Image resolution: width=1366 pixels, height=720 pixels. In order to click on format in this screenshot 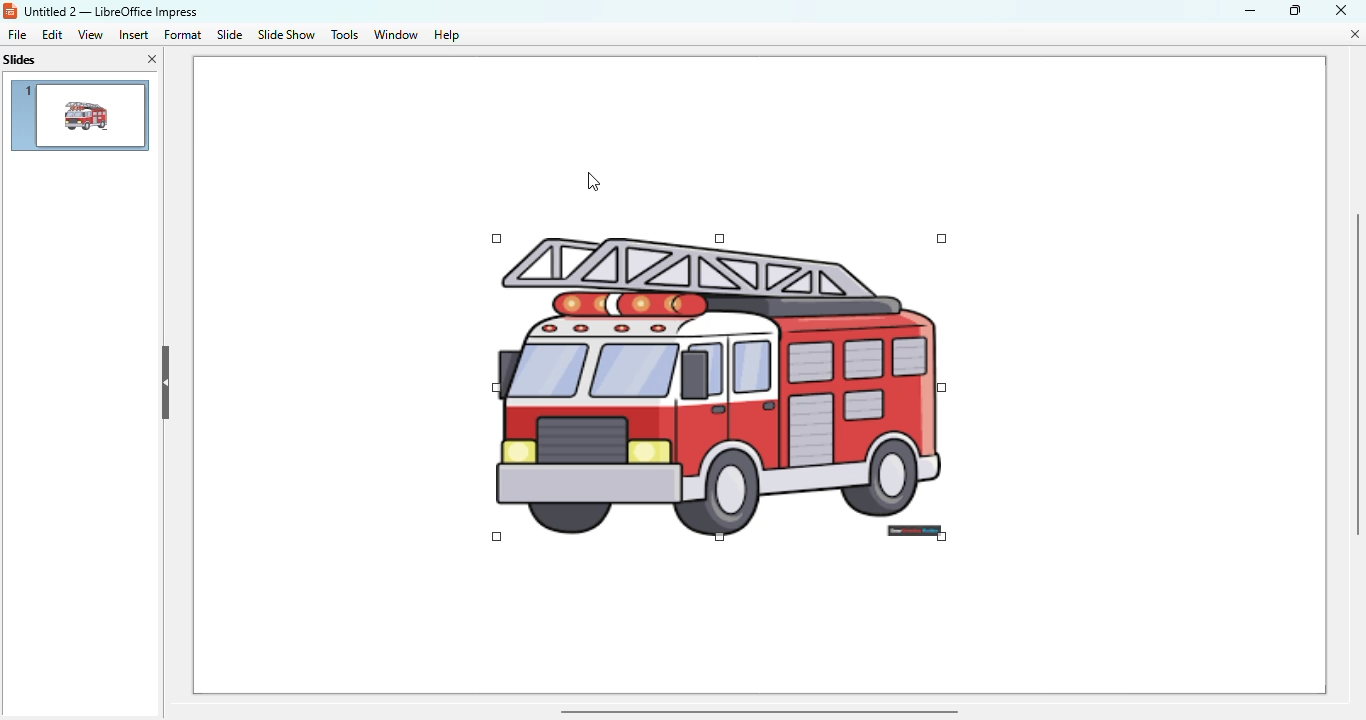, I will do `click(182, 34)`.